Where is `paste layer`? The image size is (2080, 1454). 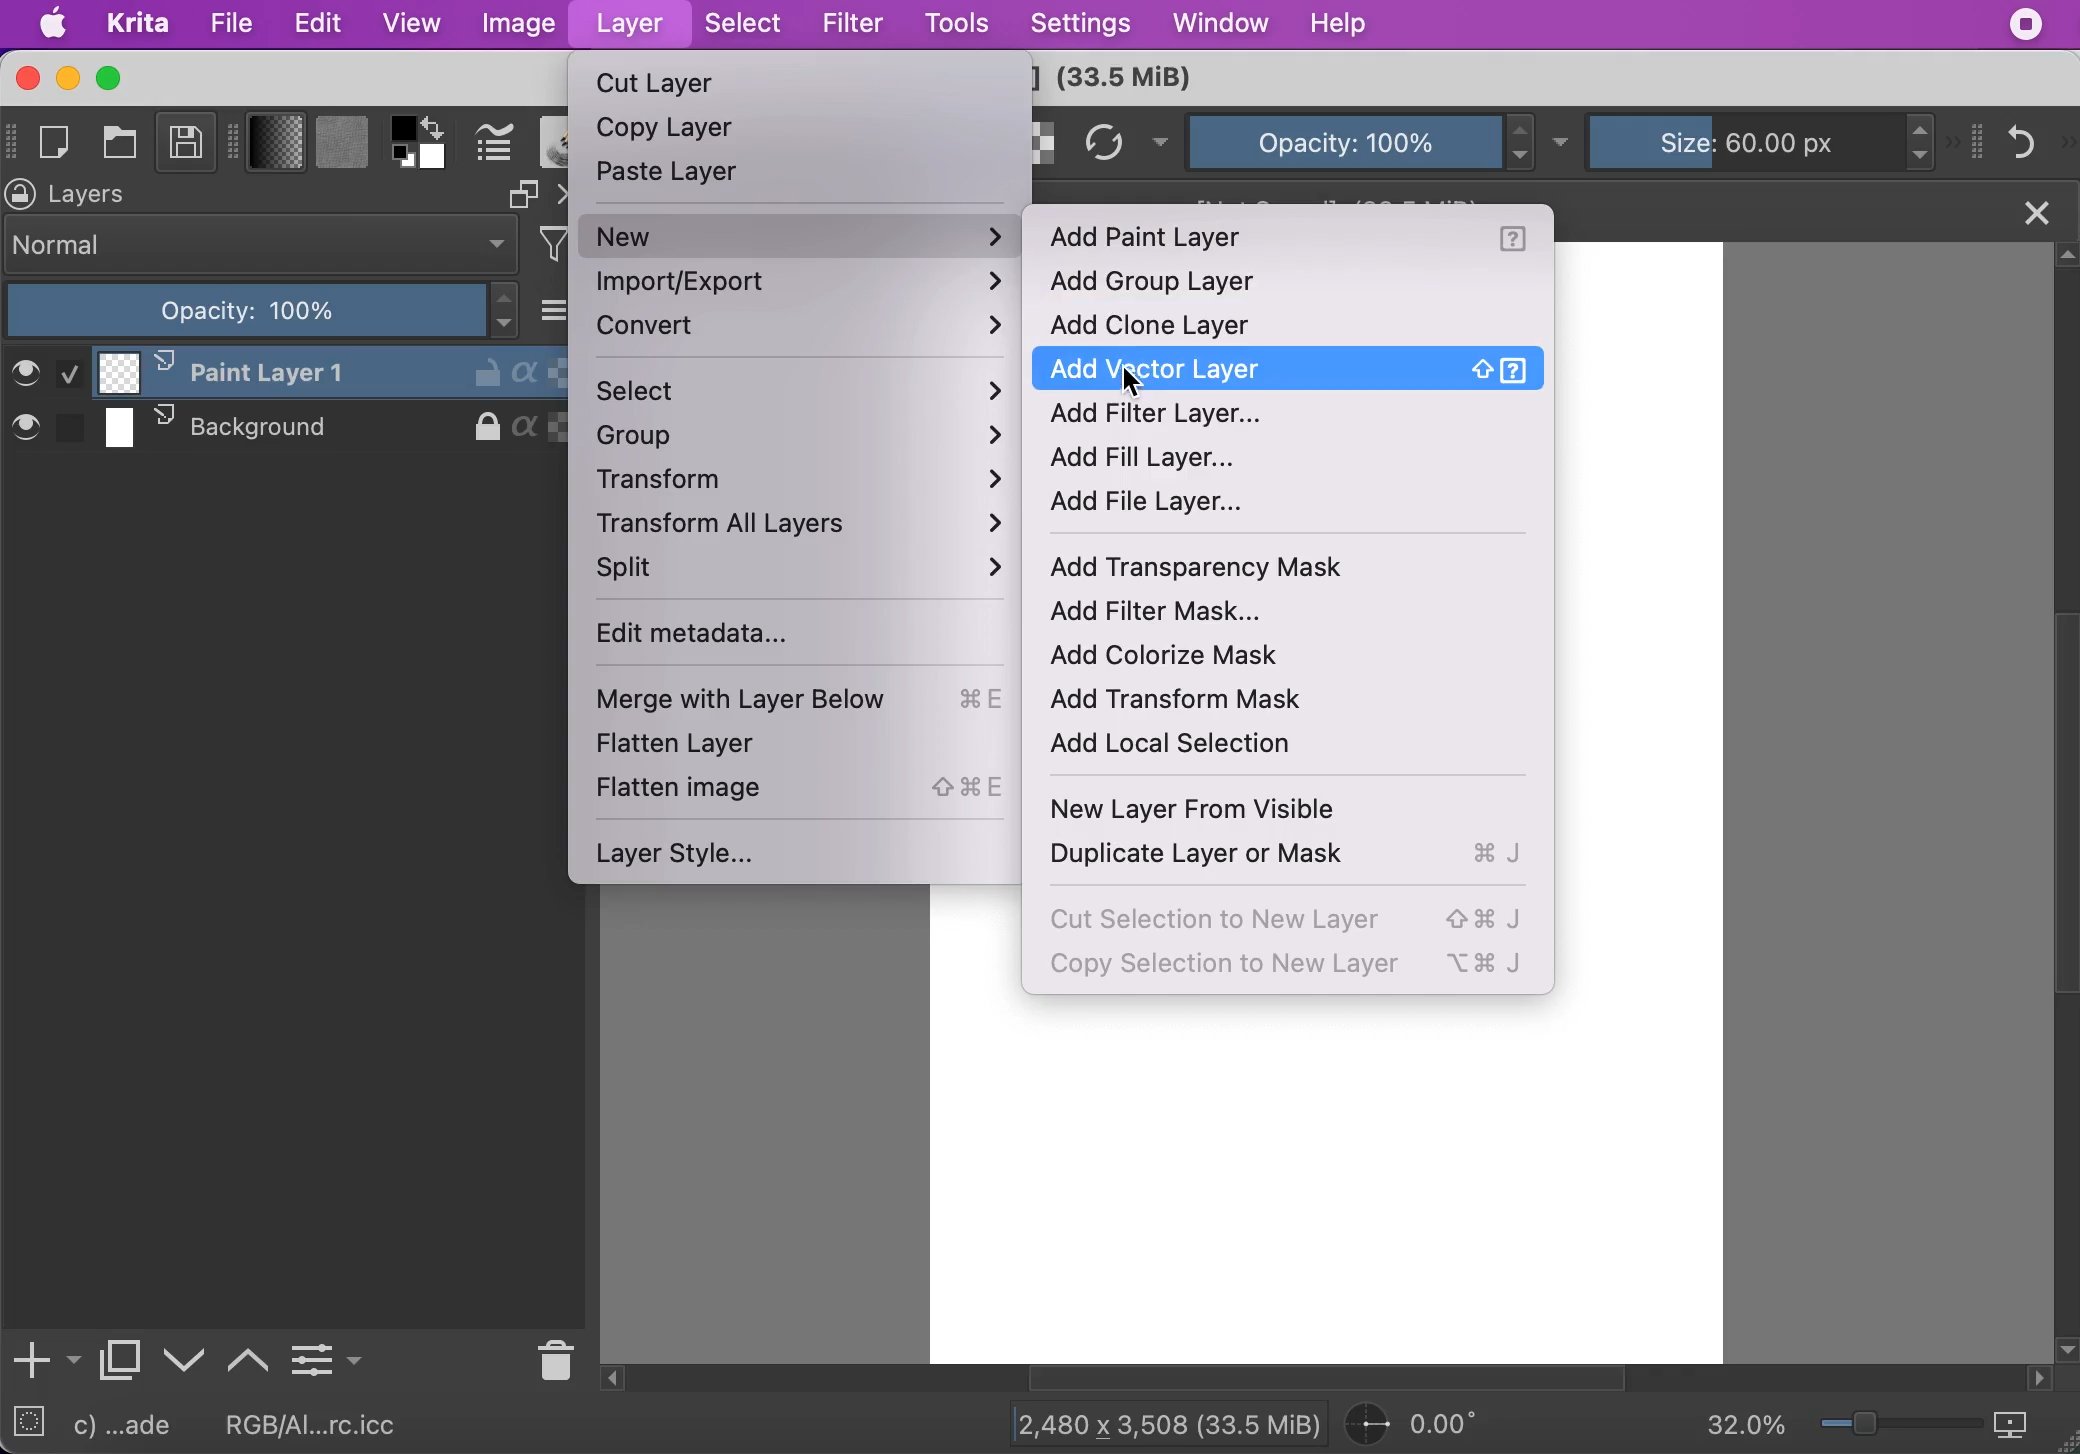 paste layer is located at coordinates (673, 177).